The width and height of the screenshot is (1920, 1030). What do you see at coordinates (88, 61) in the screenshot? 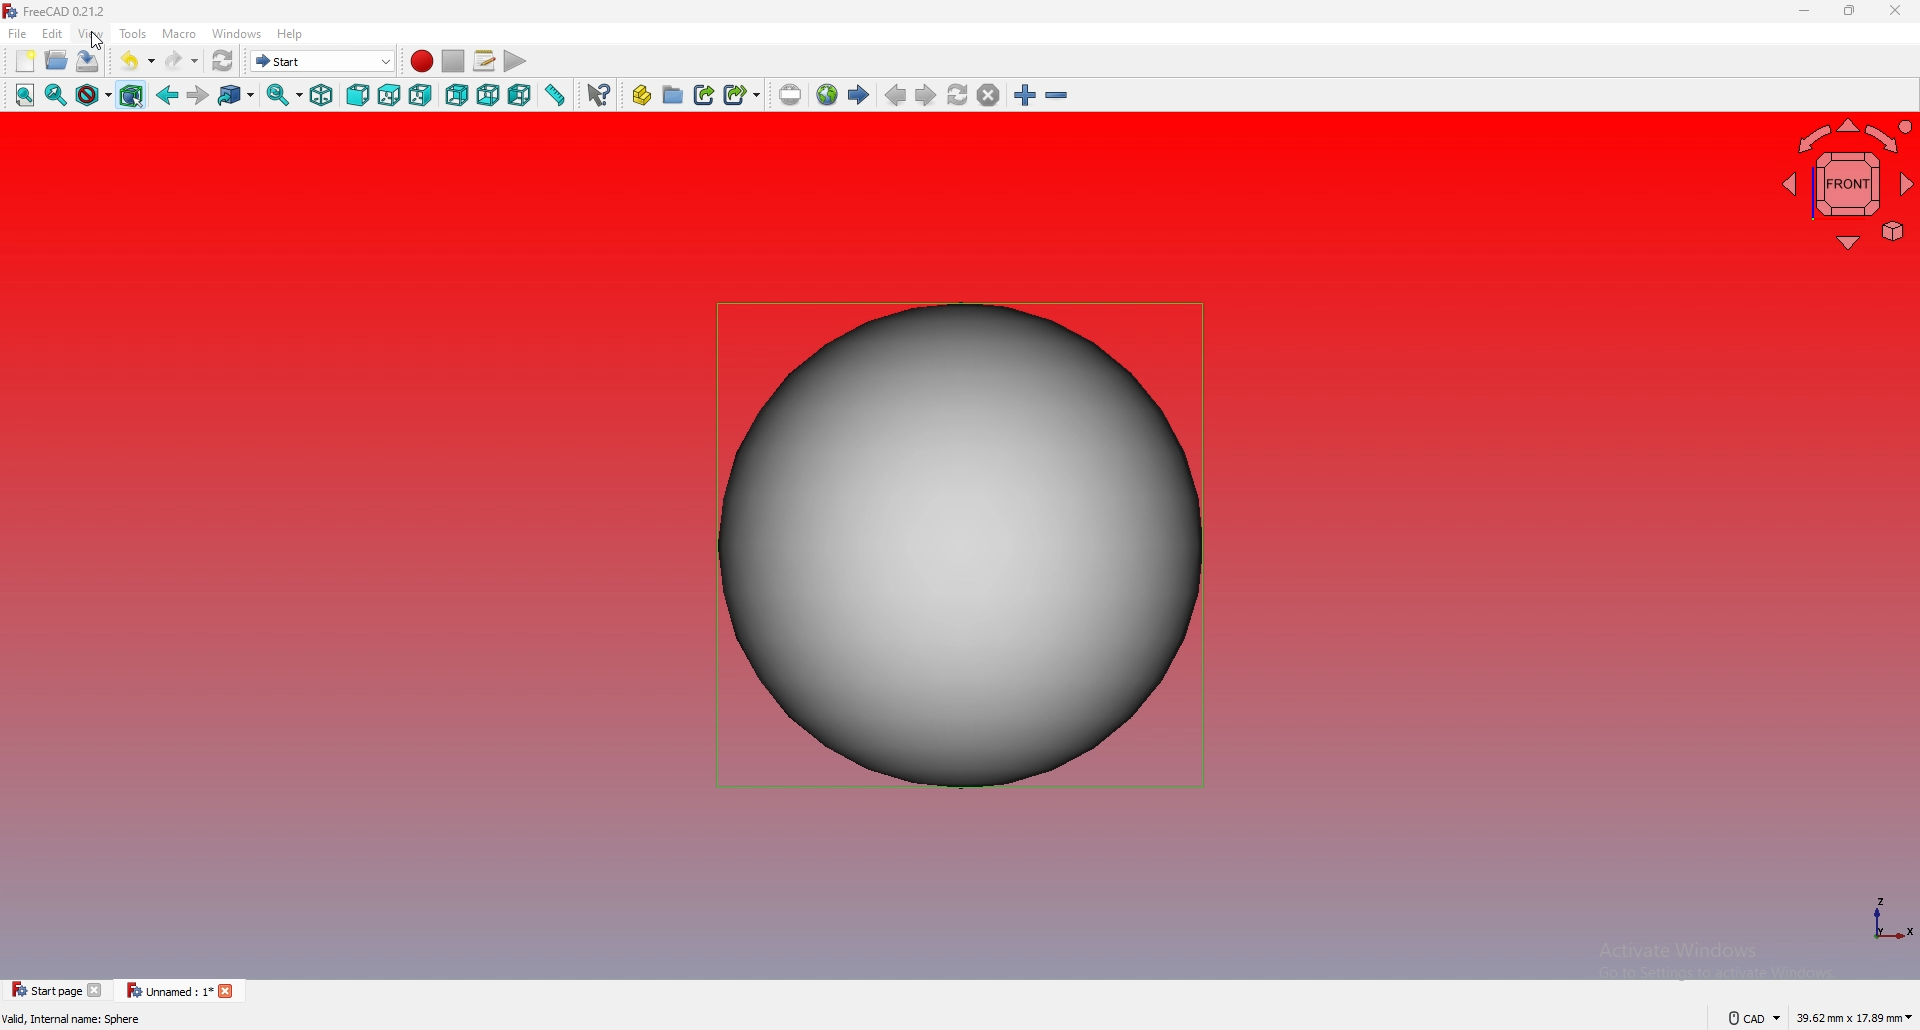
I see `save` at bounding box center [88, 61].